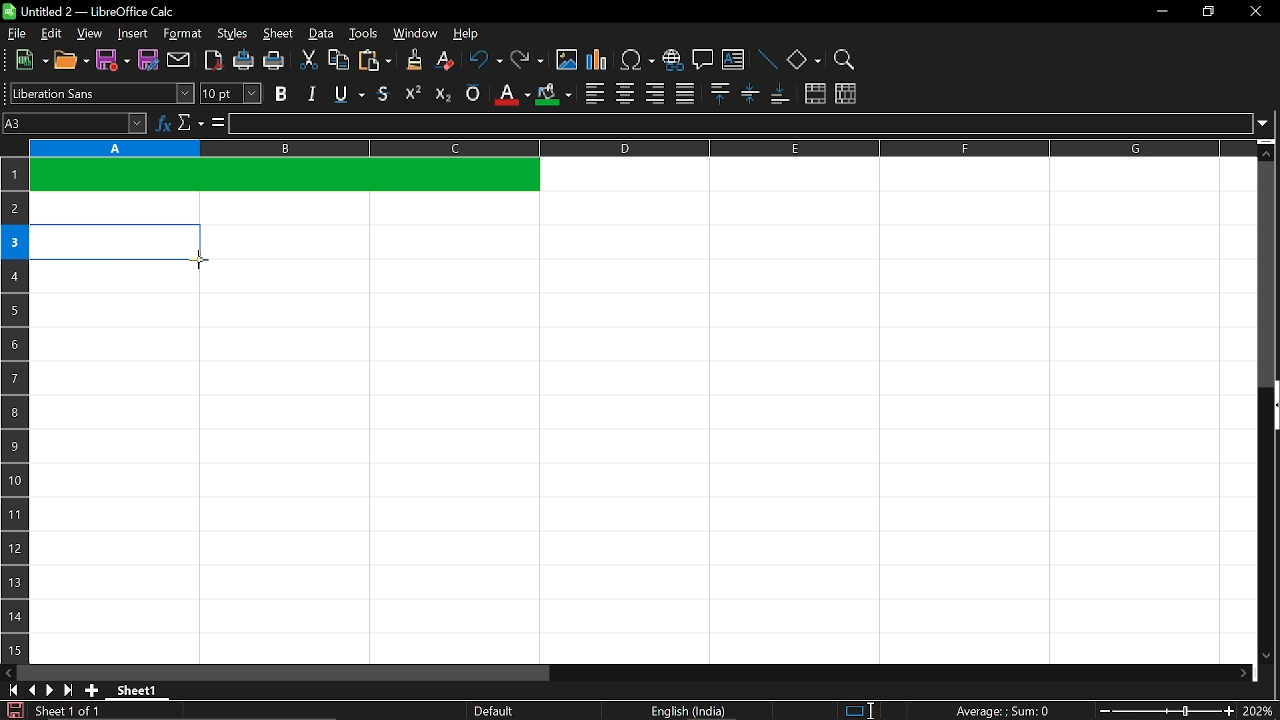 This screenshot has height=720, width=1280. Describe the element at coordinates (92, 691) in the screenshot. I see `add sheet` at that location.